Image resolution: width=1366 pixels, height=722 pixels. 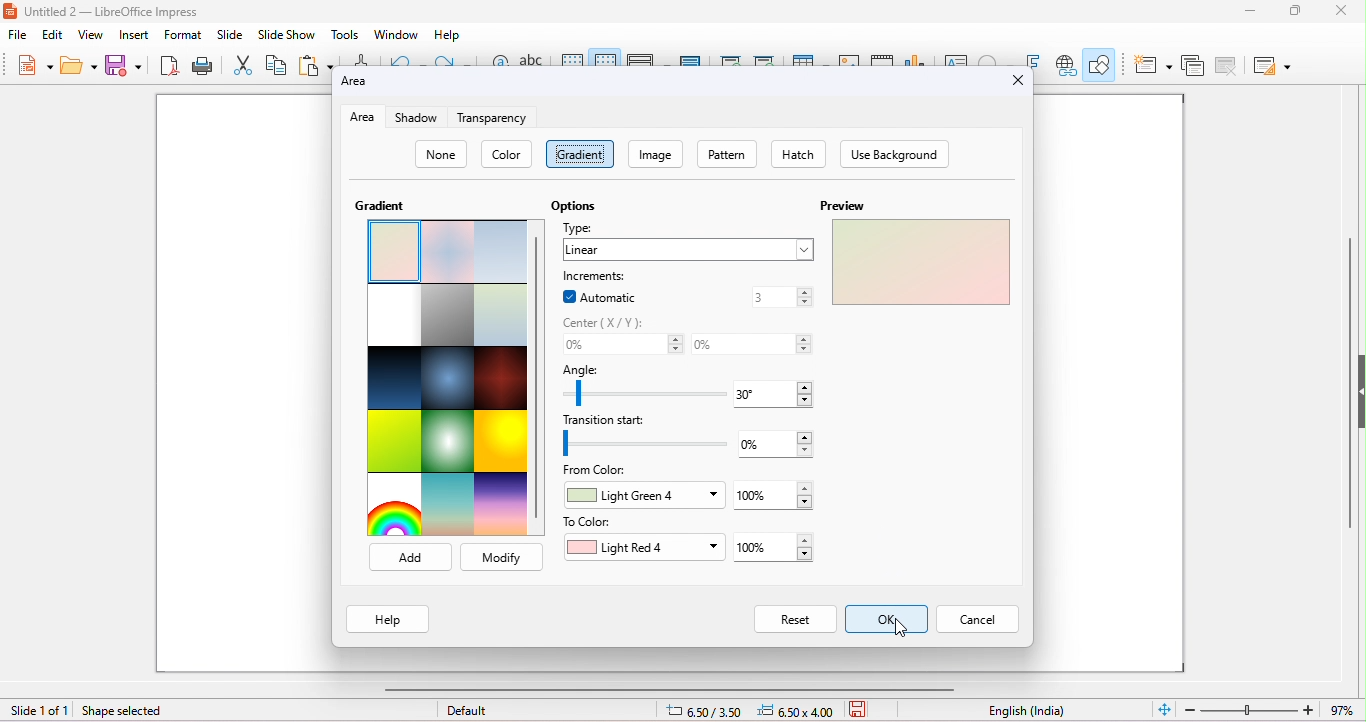 What do you see at coordinates (1067, 65) in the screenshot?
I see `insert hyperlink` at bounding box center [1067, 65].